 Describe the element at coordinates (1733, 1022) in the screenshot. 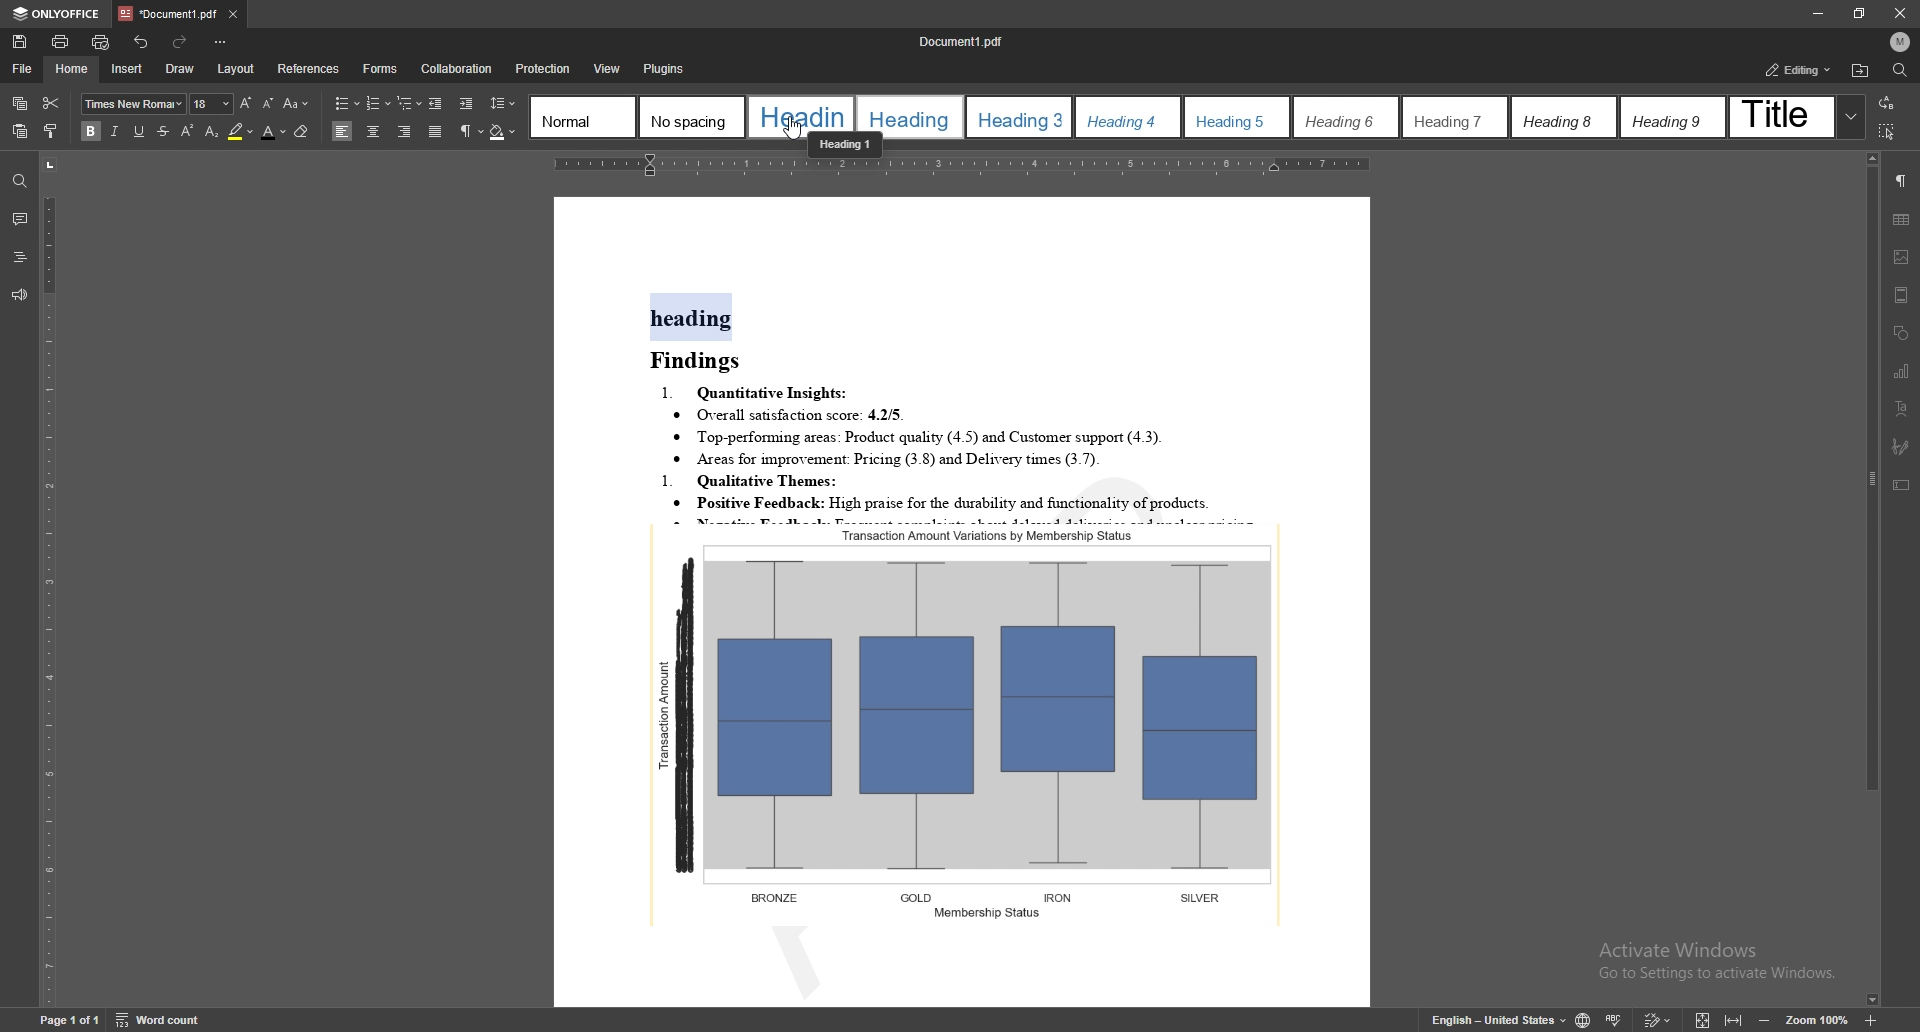

I see `fit to width` at that location.